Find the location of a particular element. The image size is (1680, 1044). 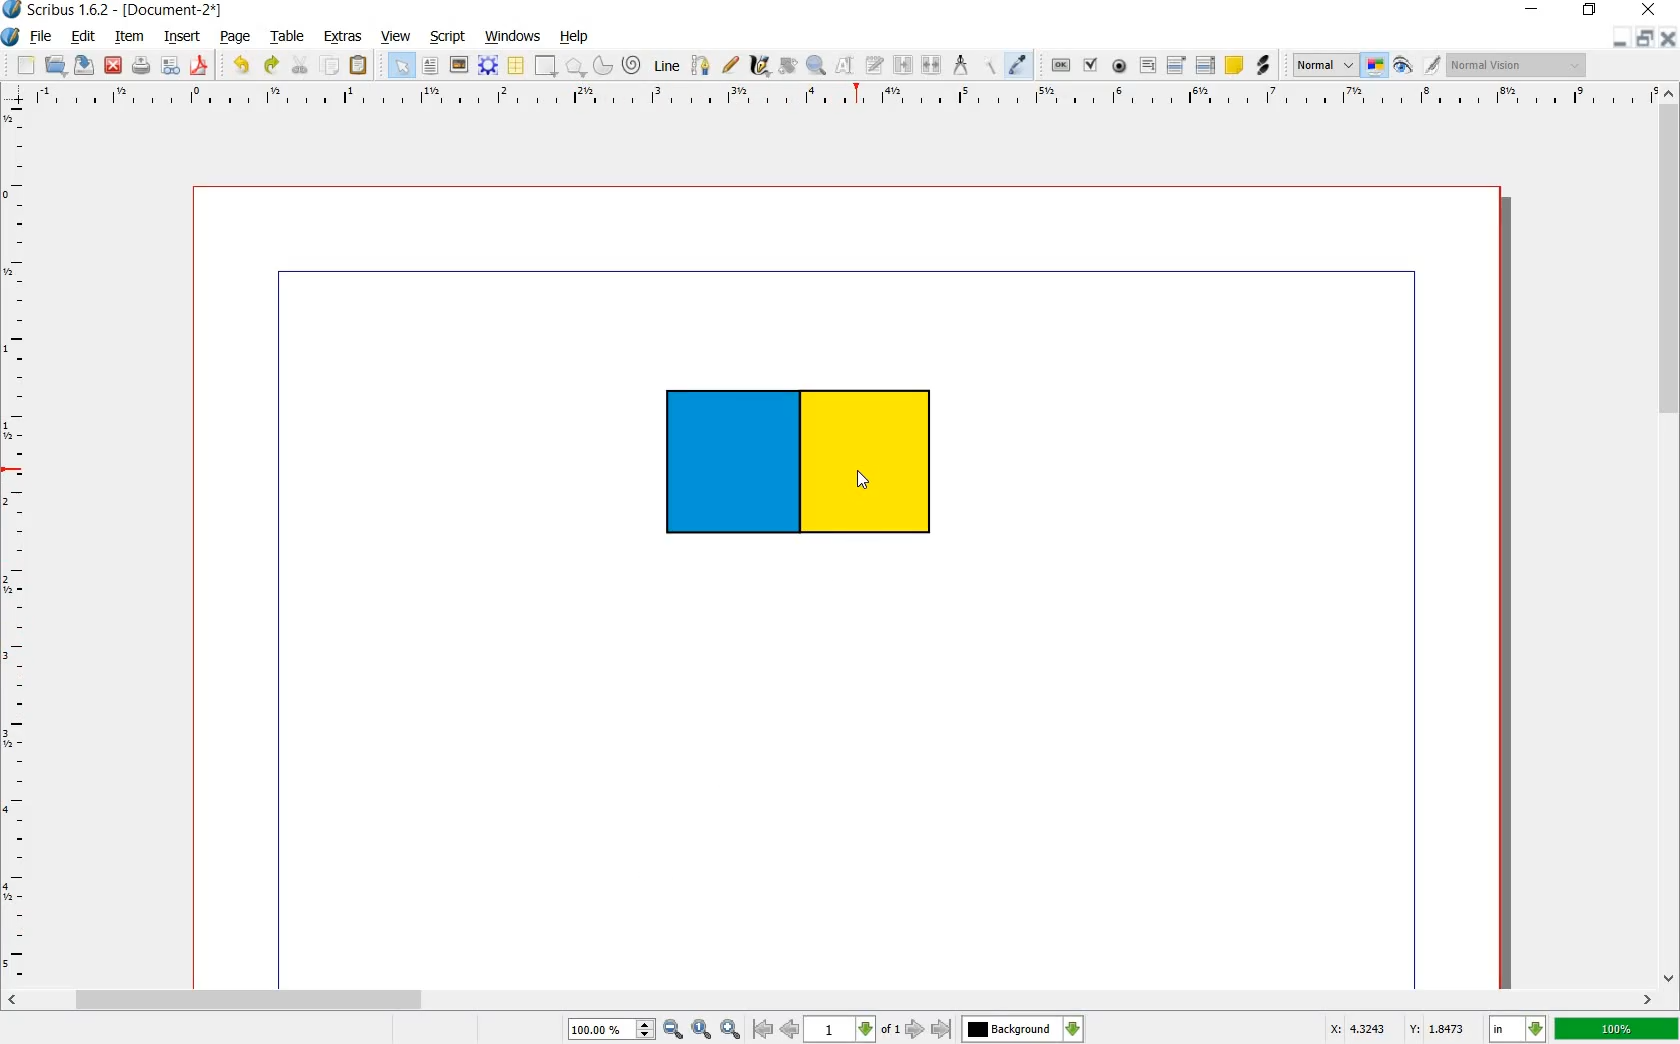

copy is located at coordinates (330, 67).